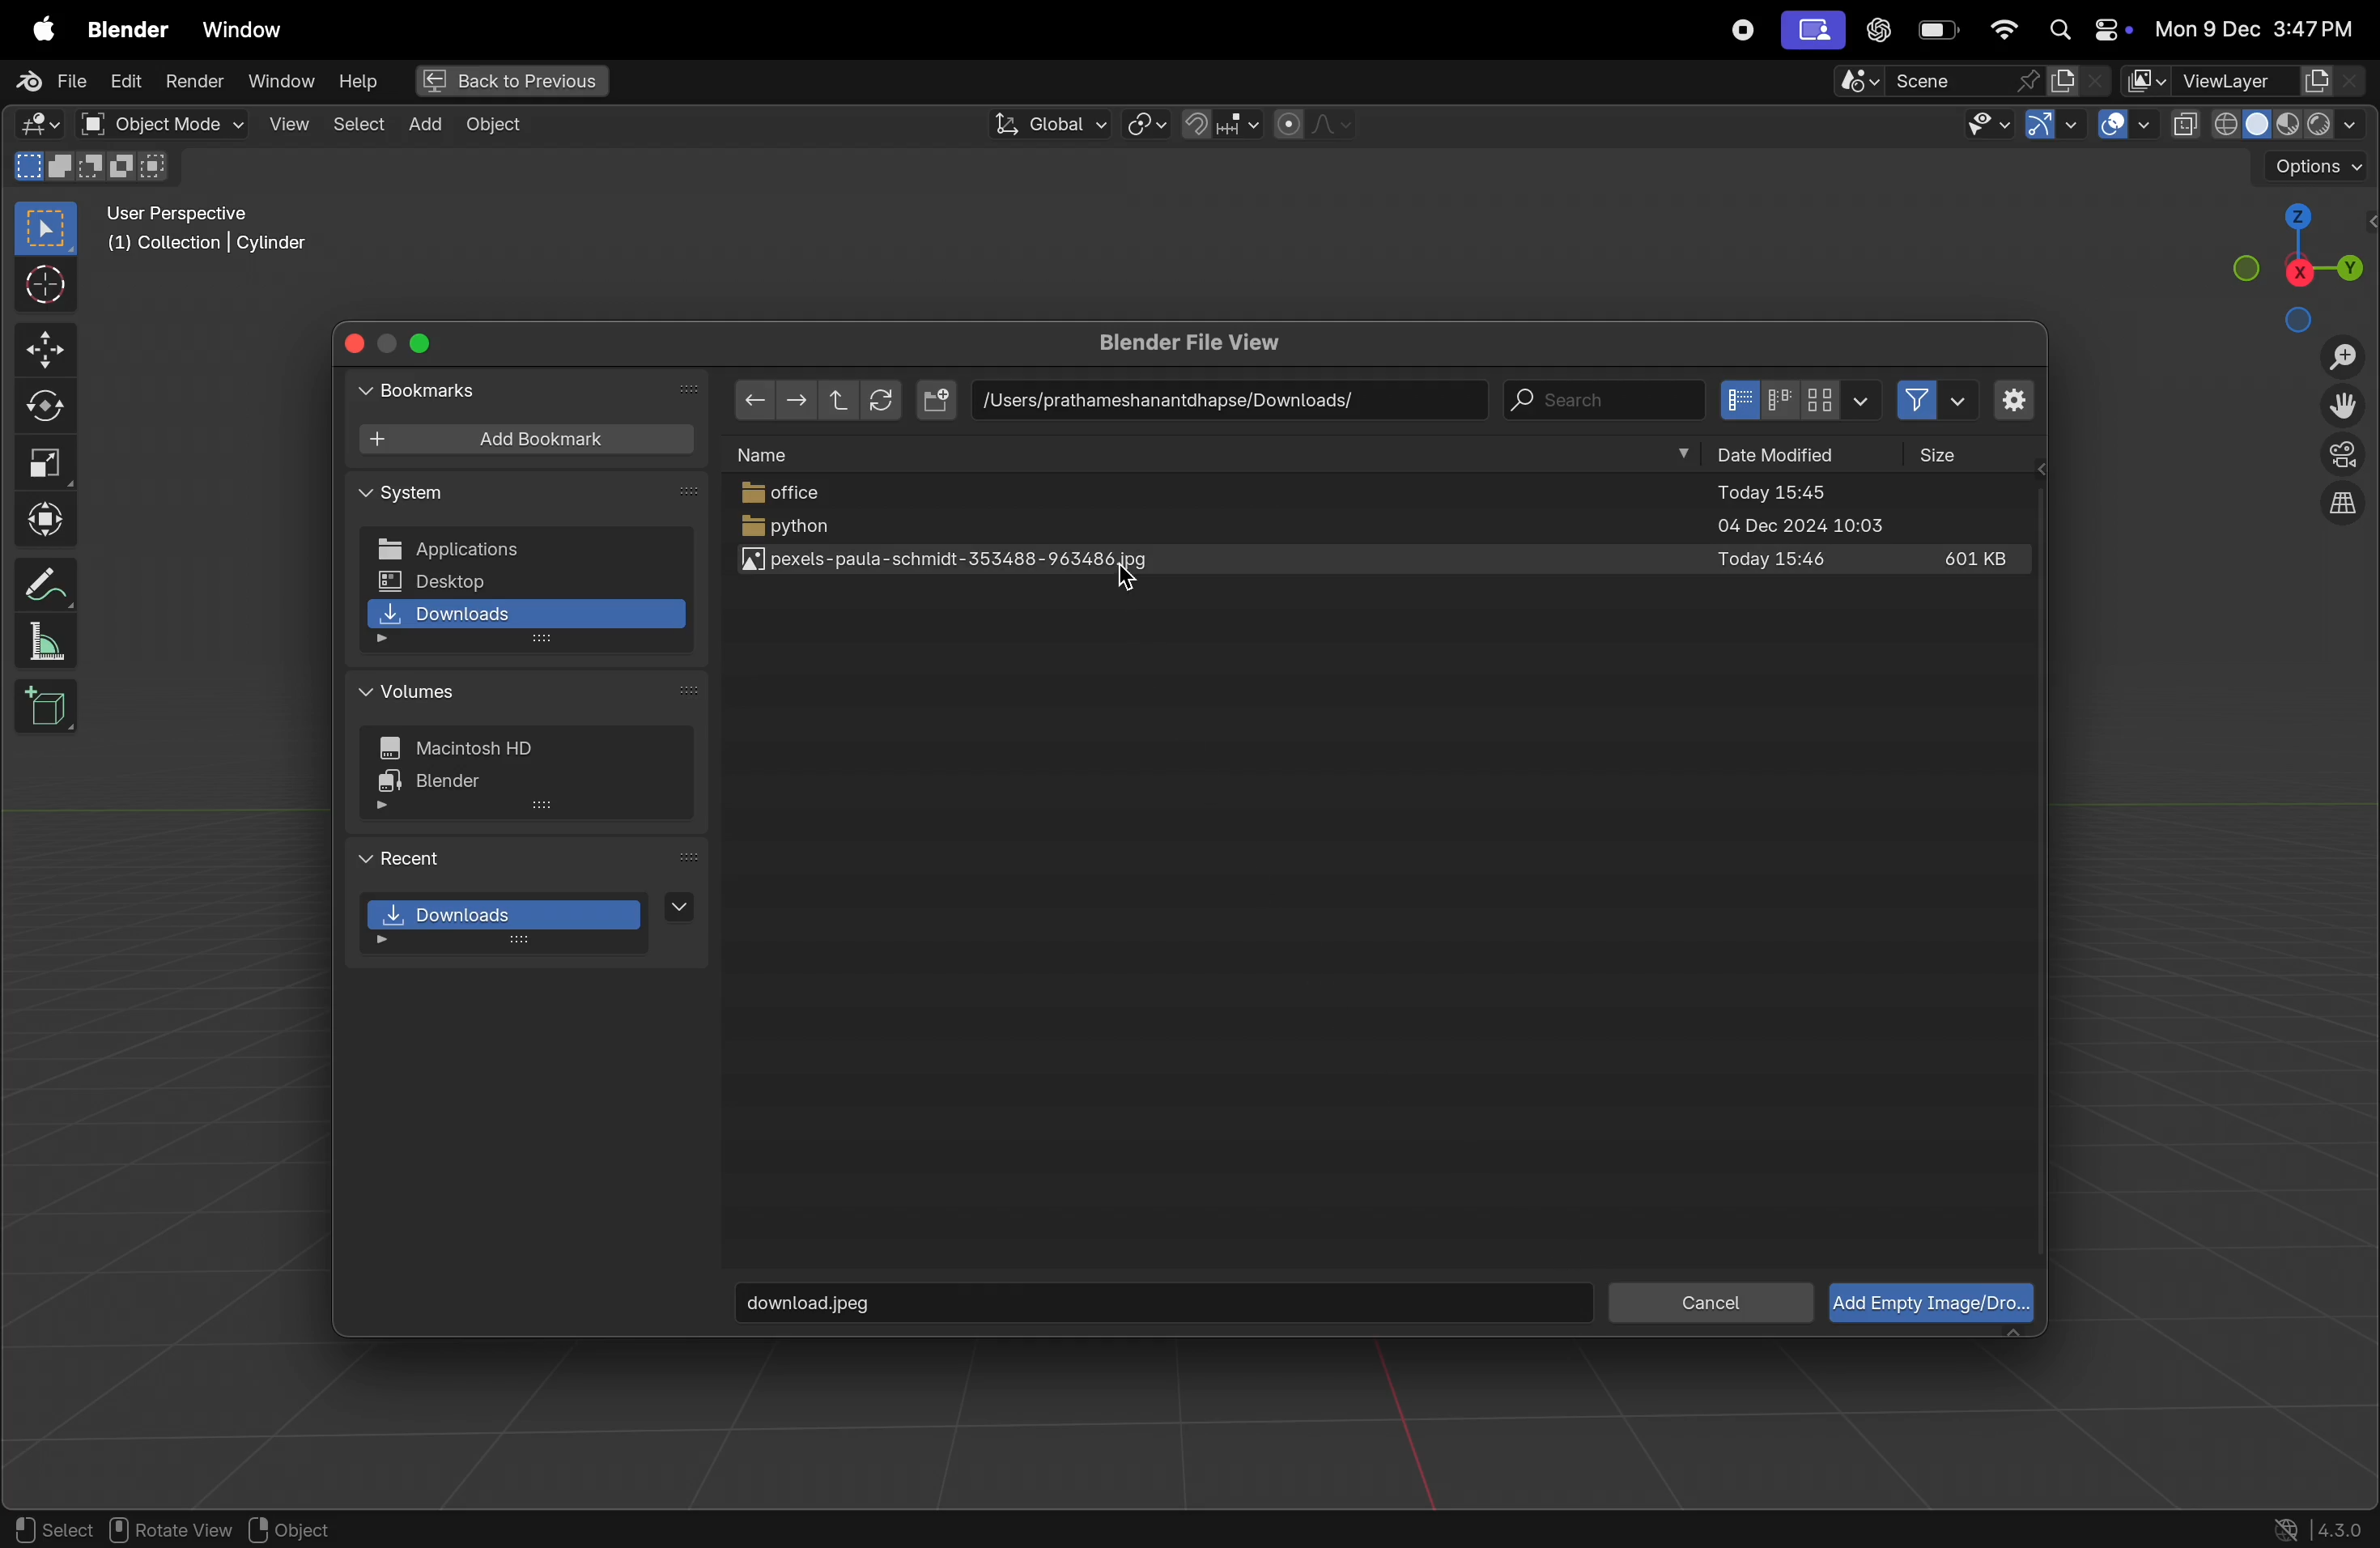  I want to click on python file, so click(1382, 529).